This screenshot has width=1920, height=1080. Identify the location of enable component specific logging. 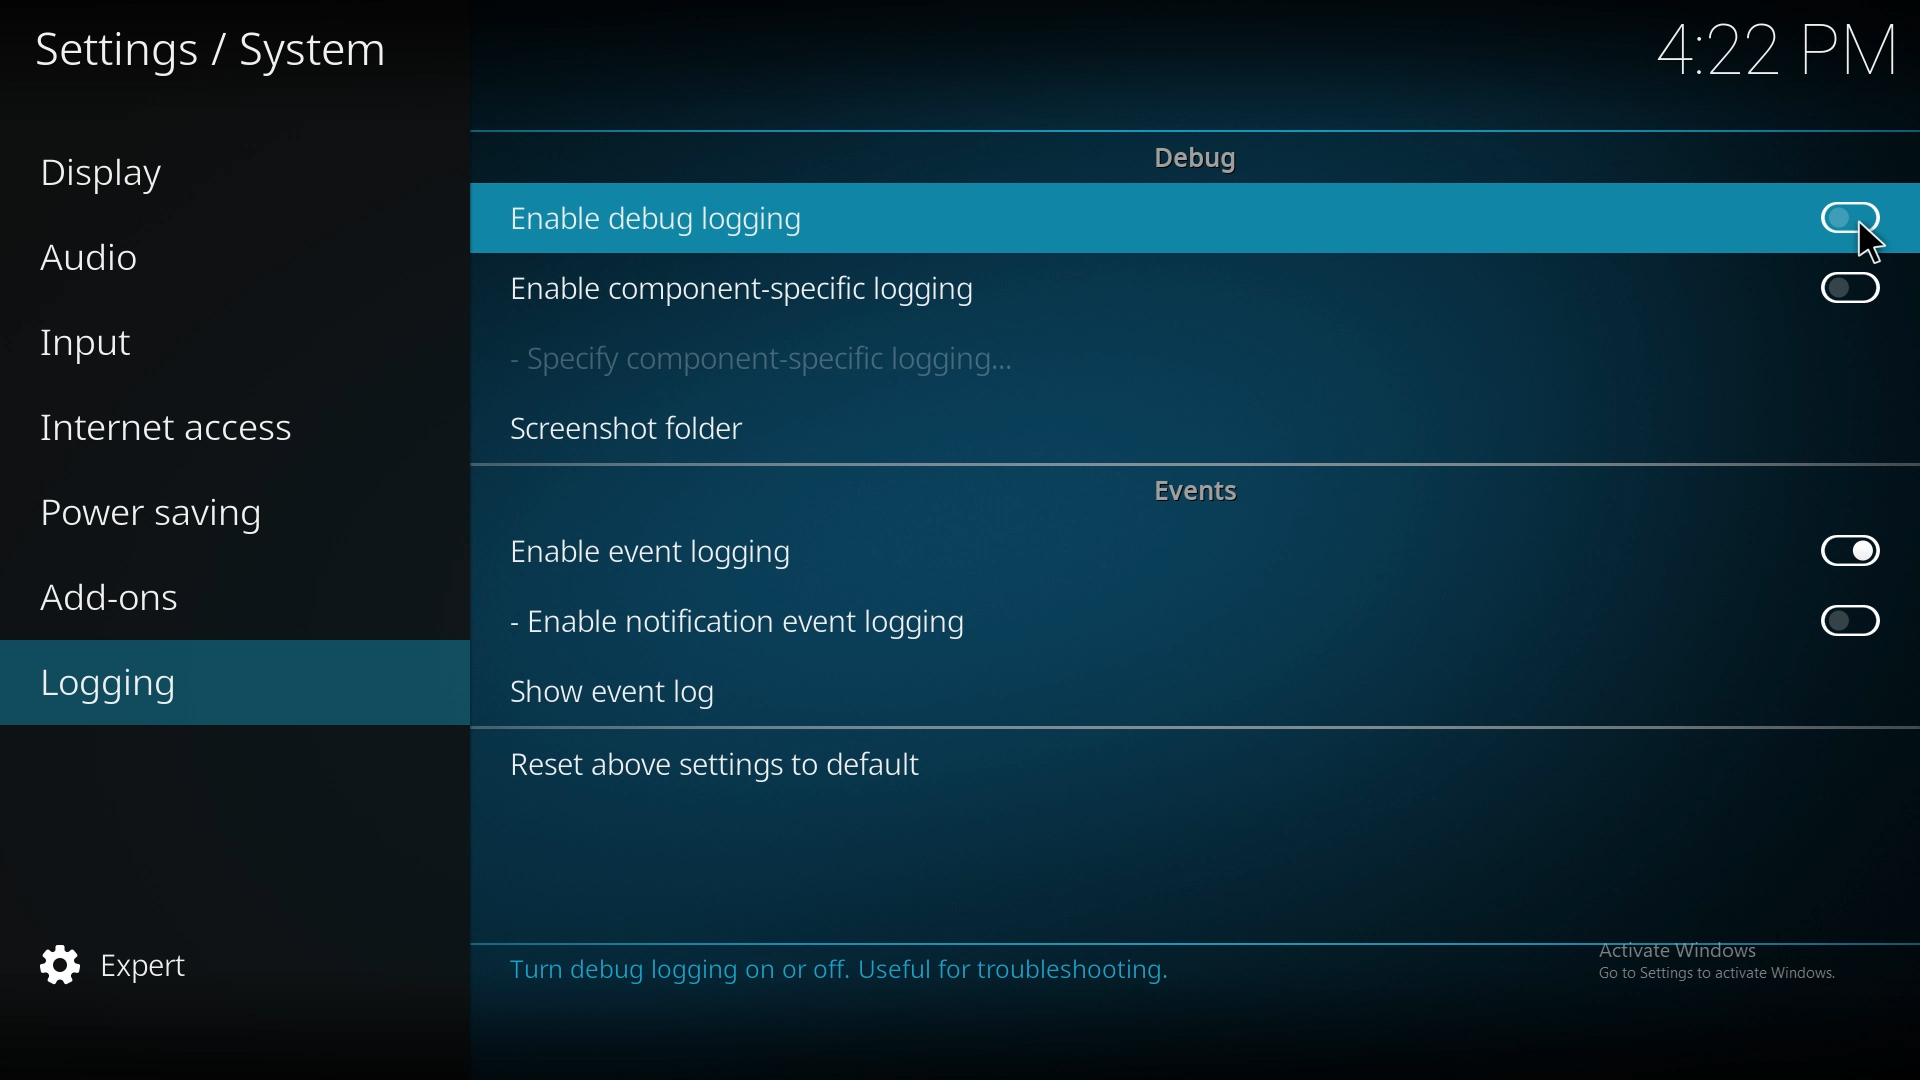
(744, 289).